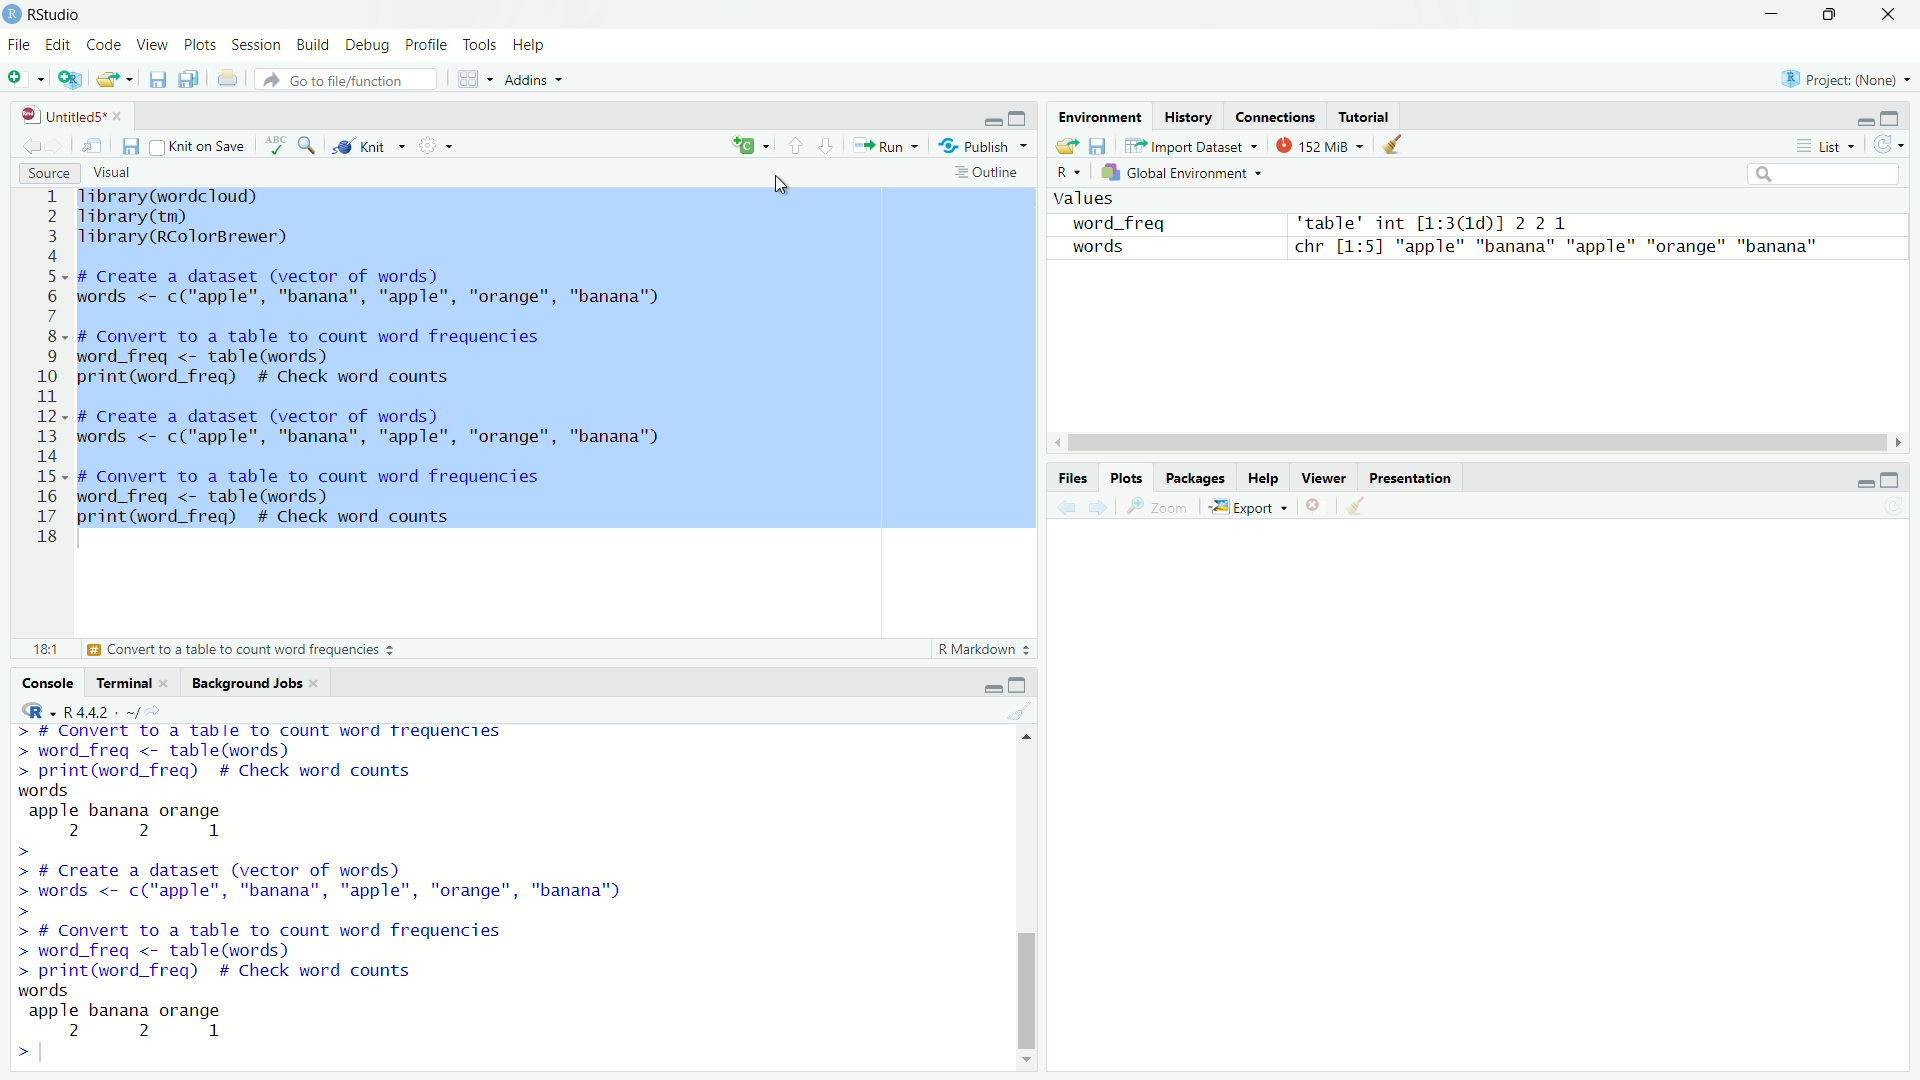 Image resolution: width=1920 pixels, height=1080 pixels. I want to click on minimize, so click(993, 121).